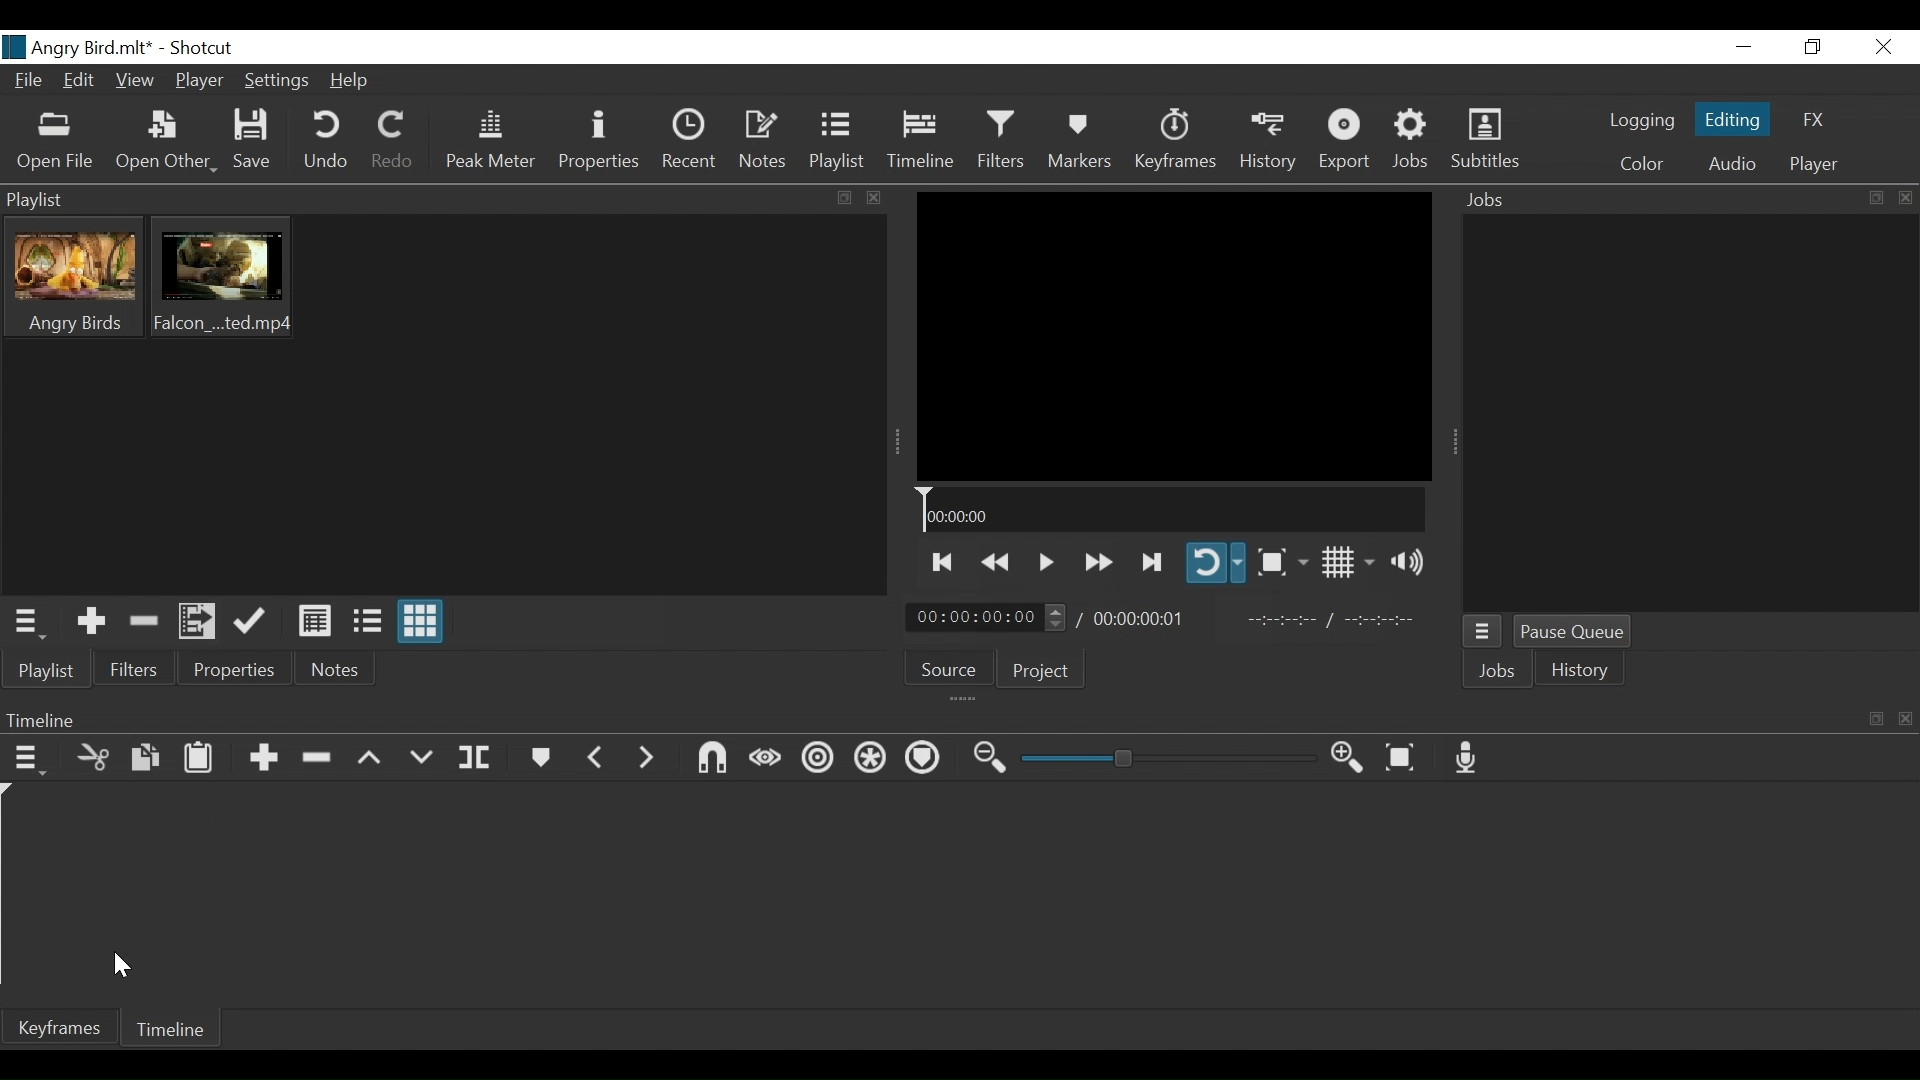 This screenshot has width=1920, height=1080. I want to click on Record audio, so click(1462, 757).